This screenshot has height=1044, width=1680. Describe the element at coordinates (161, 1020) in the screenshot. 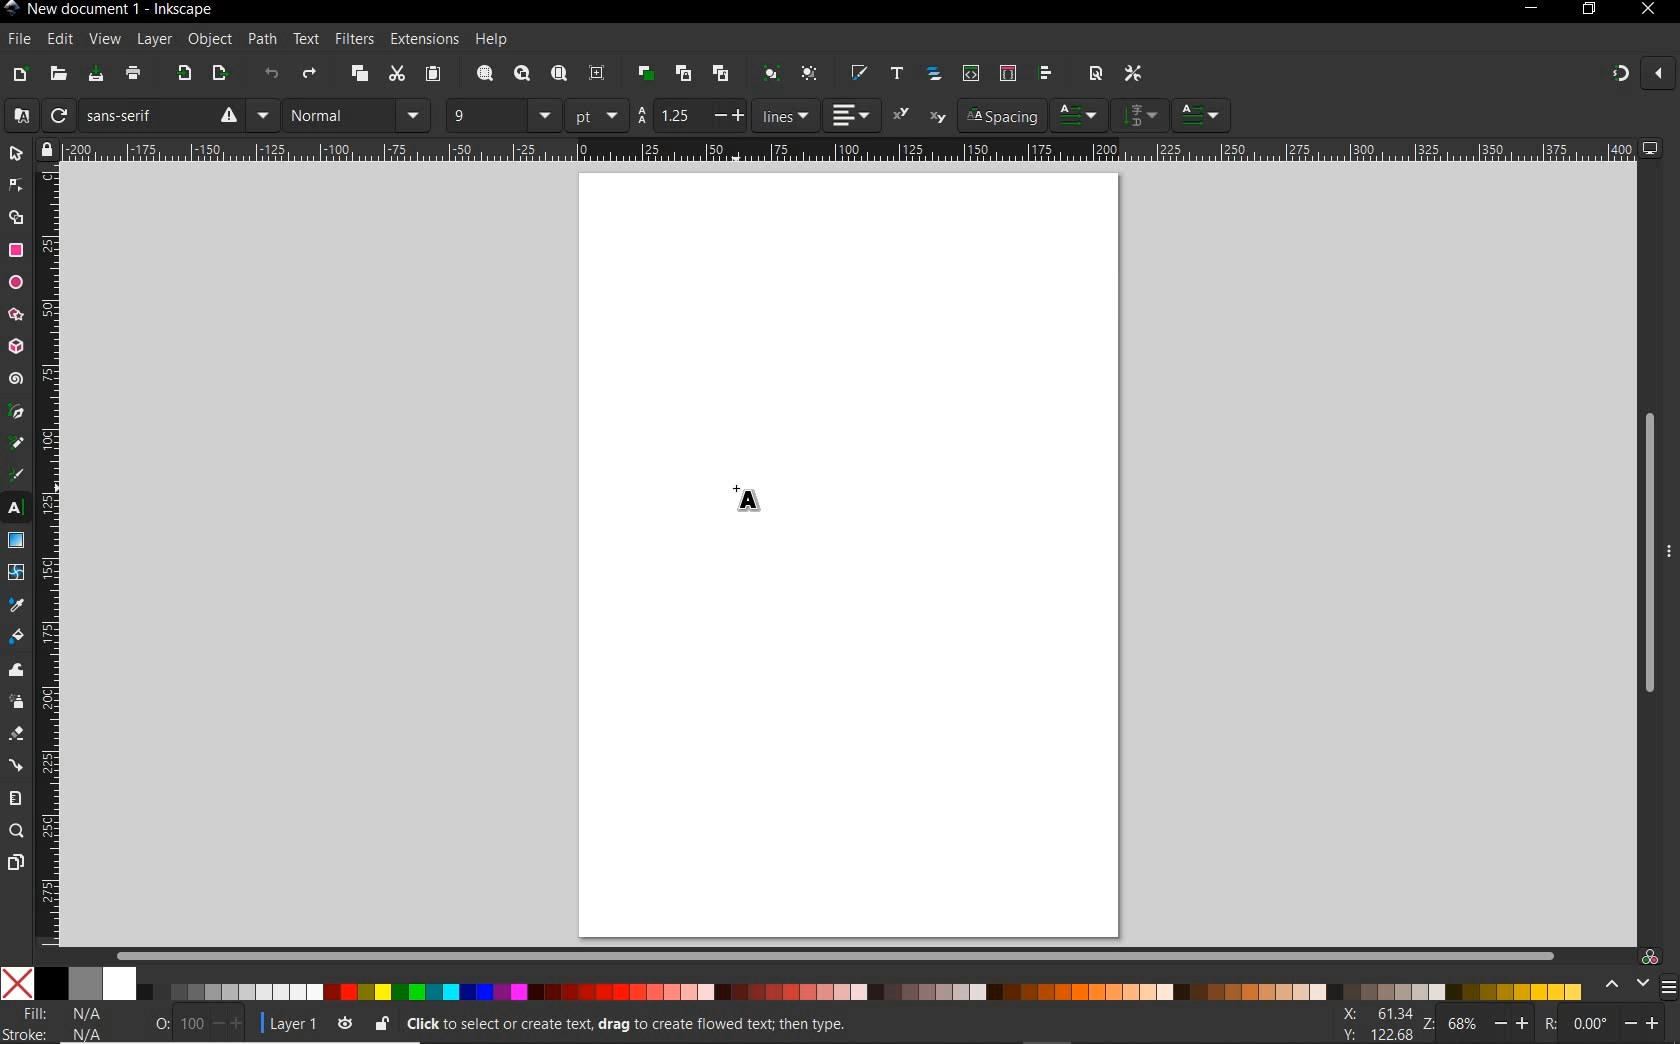

I see `0` at that location.